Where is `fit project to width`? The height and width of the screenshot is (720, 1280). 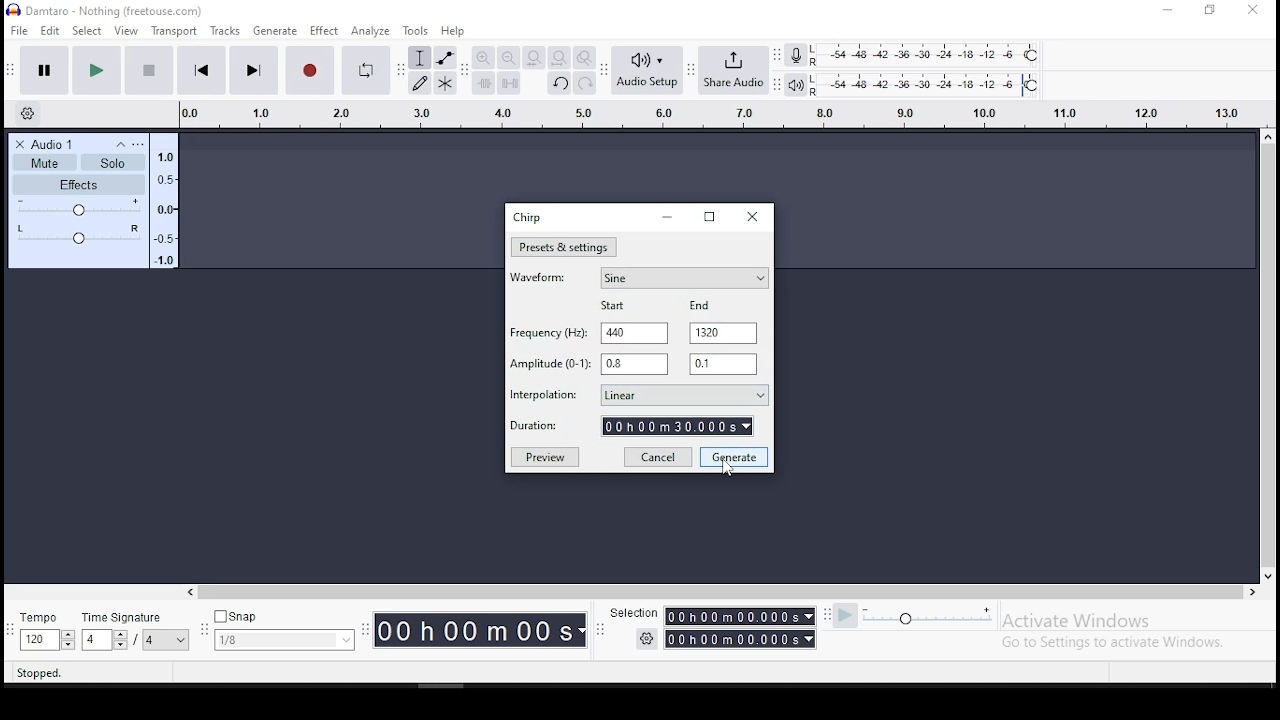
fit project to width is located at coordinates (558, 57).